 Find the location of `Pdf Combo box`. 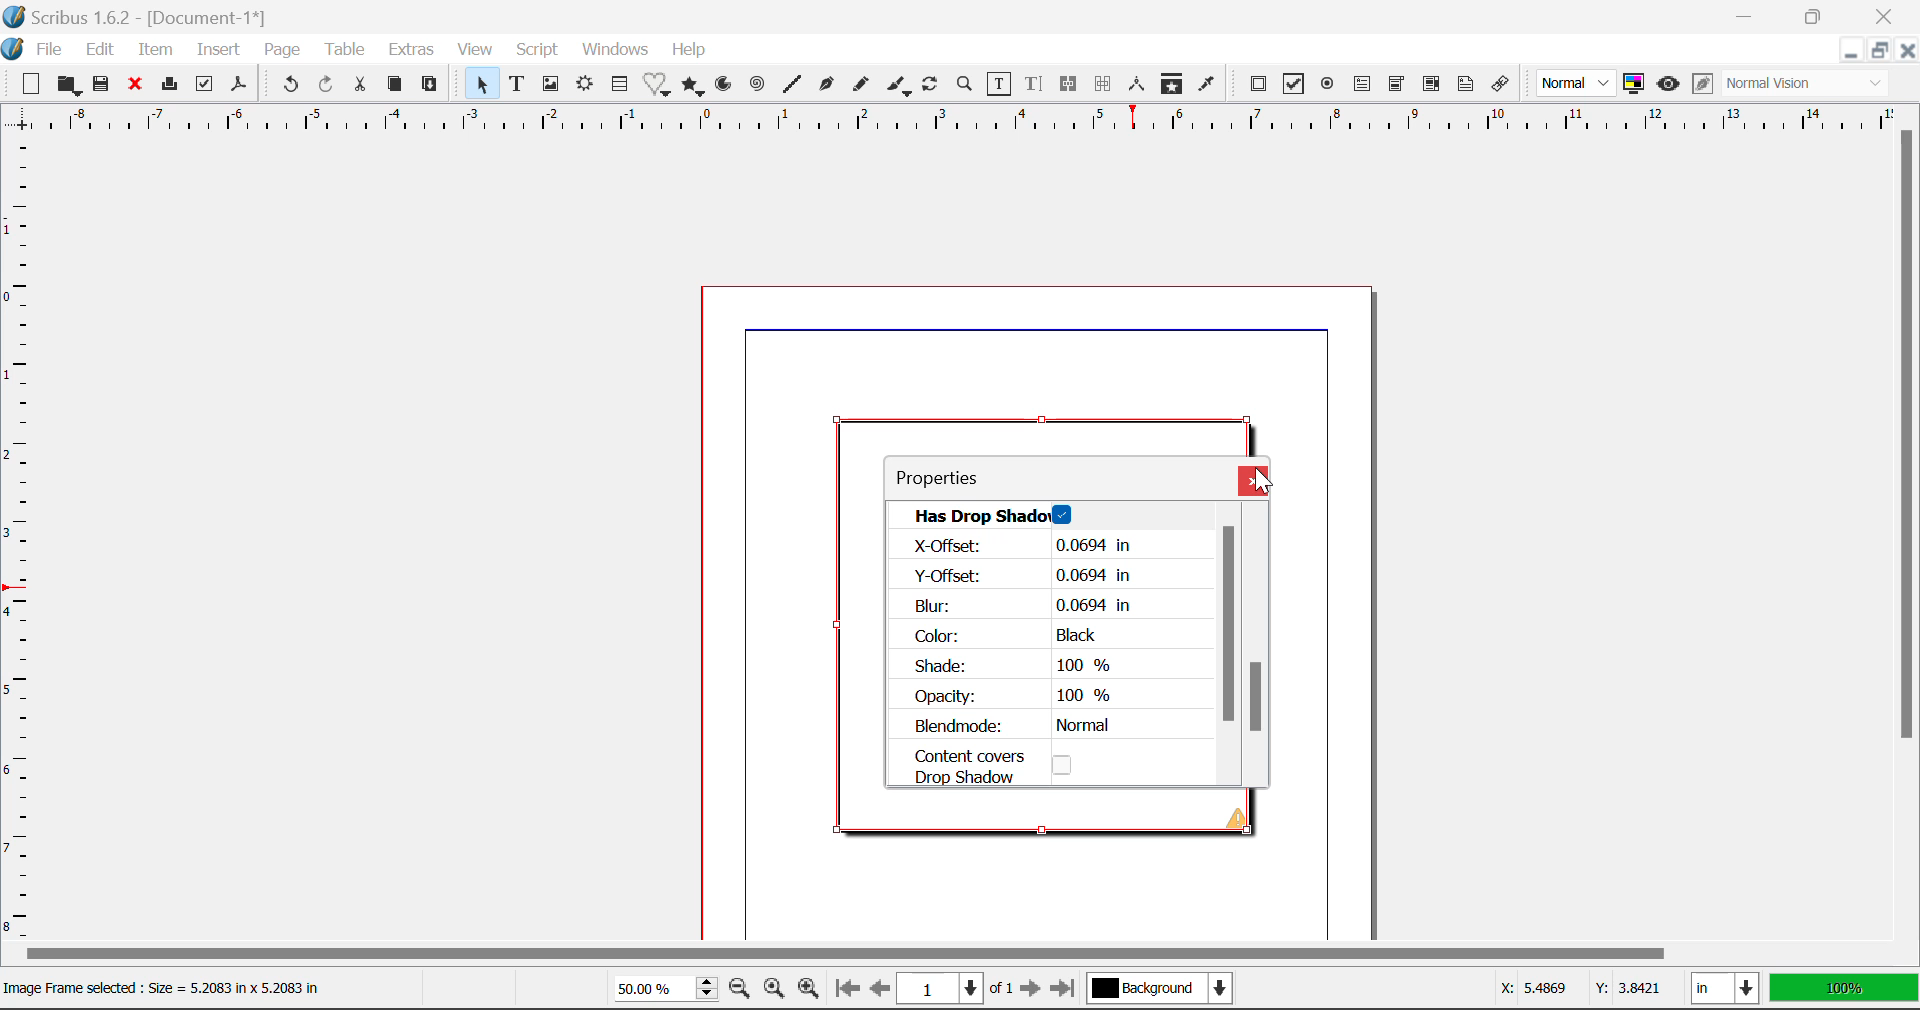

Pdf Combo box is located at coordinates (1397, 87).